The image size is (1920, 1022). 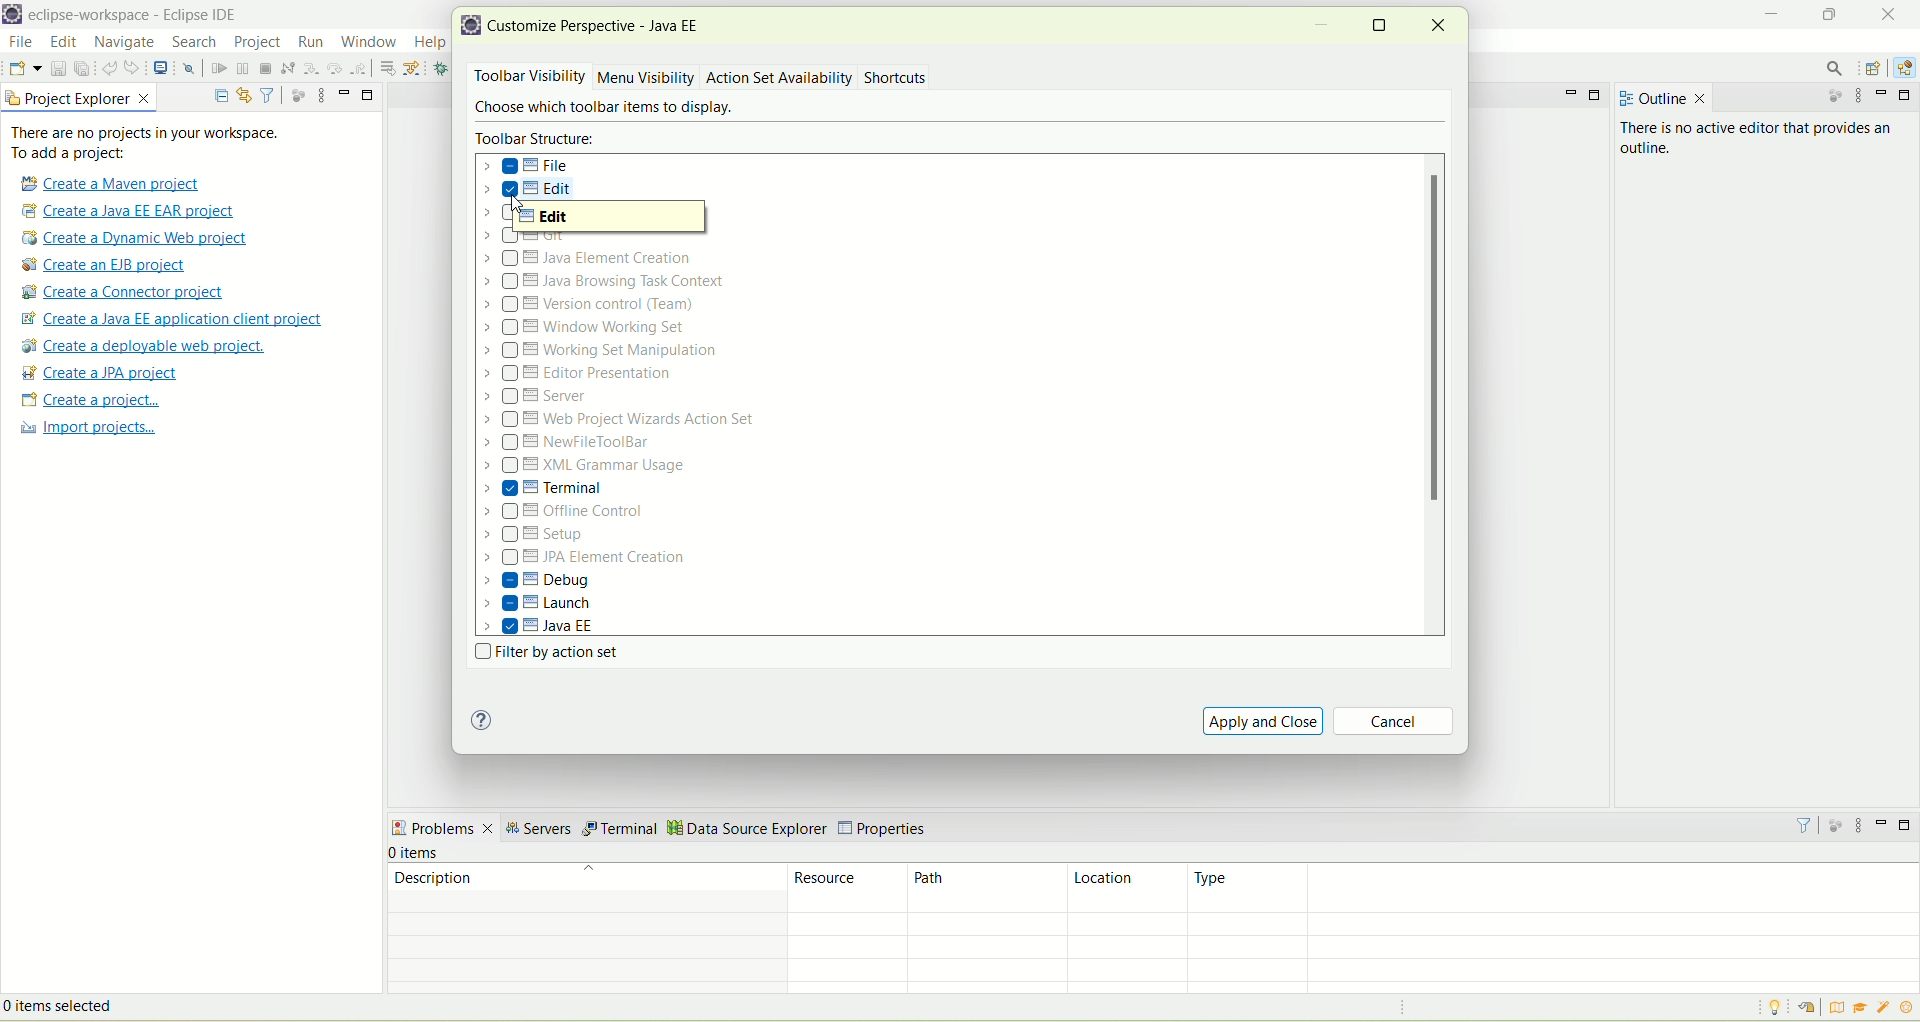 What do you see at coordinates (116, 182) in the screenshot?
I see `create a Maven project` at bounding box center [116, 182].